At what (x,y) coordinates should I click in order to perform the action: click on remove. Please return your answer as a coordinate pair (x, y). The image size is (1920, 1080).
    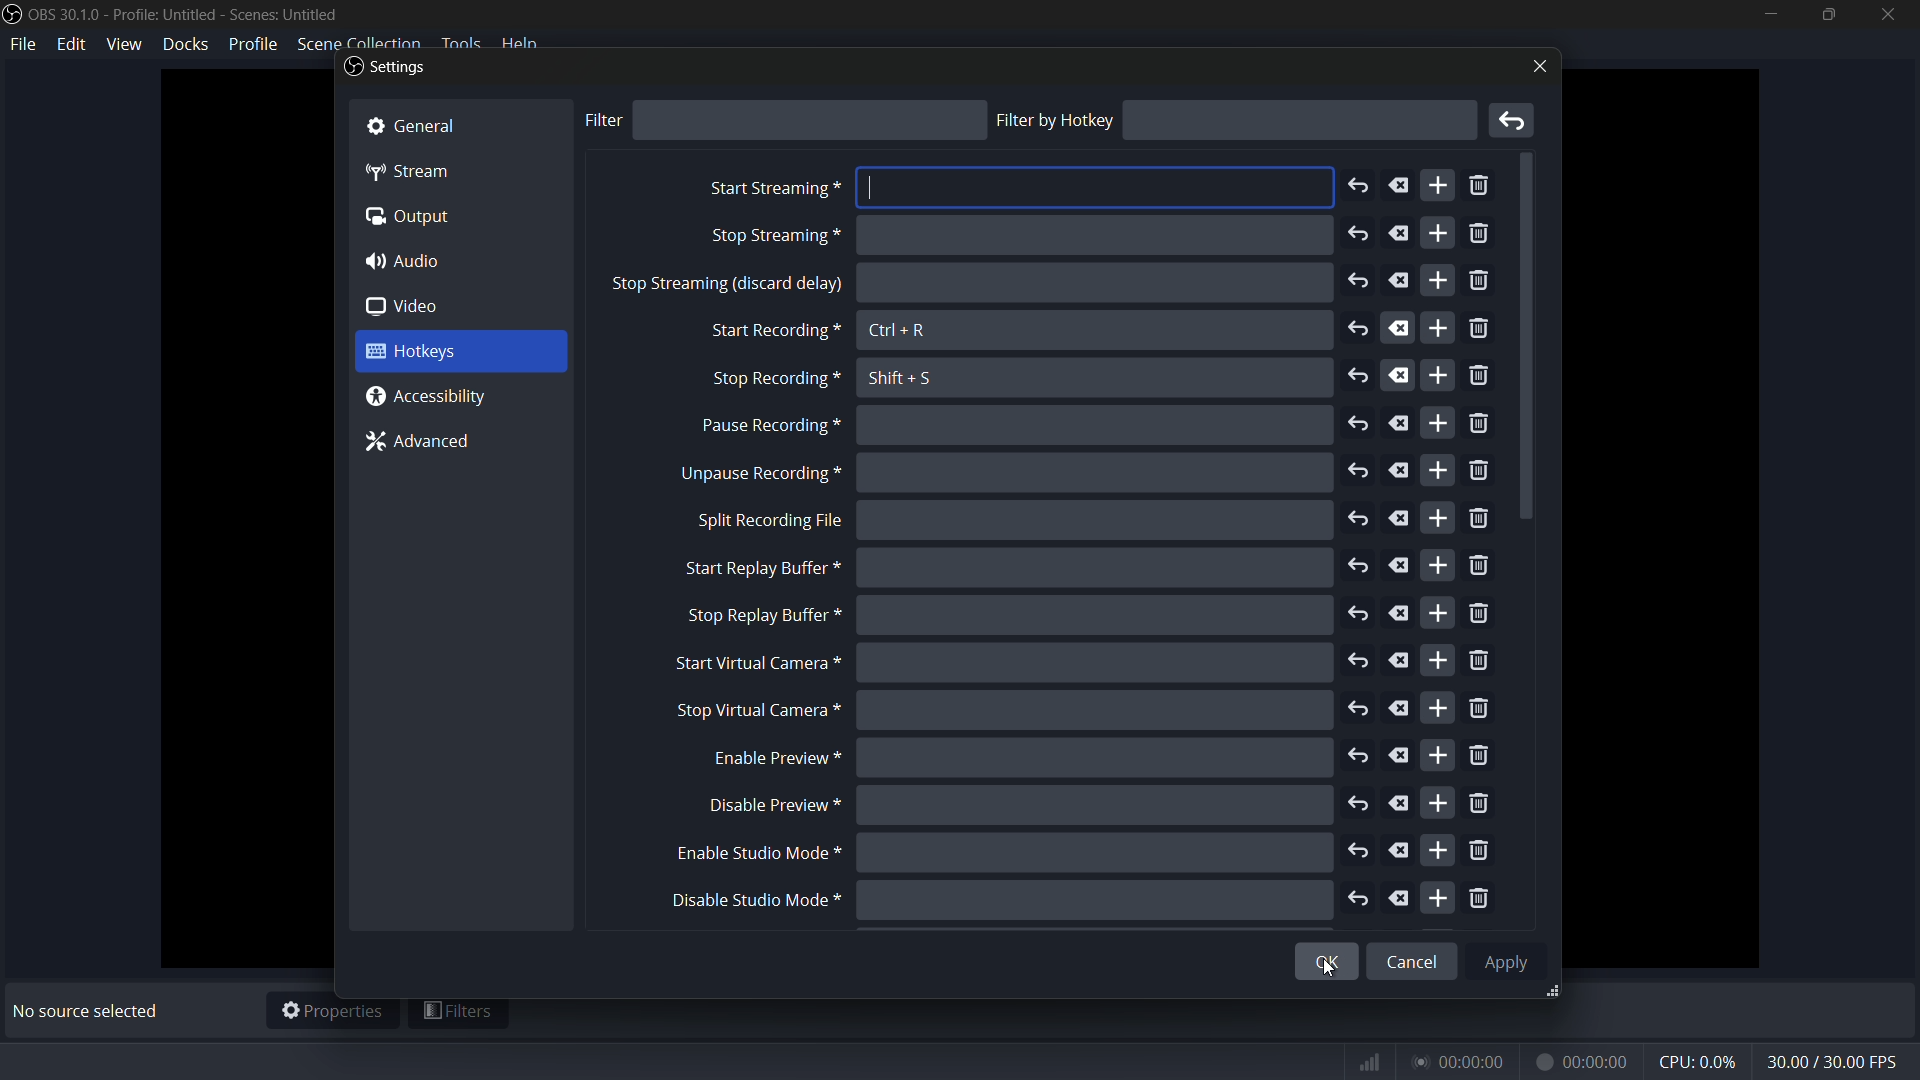
    Looking at the image, I should click on (1483, 187).